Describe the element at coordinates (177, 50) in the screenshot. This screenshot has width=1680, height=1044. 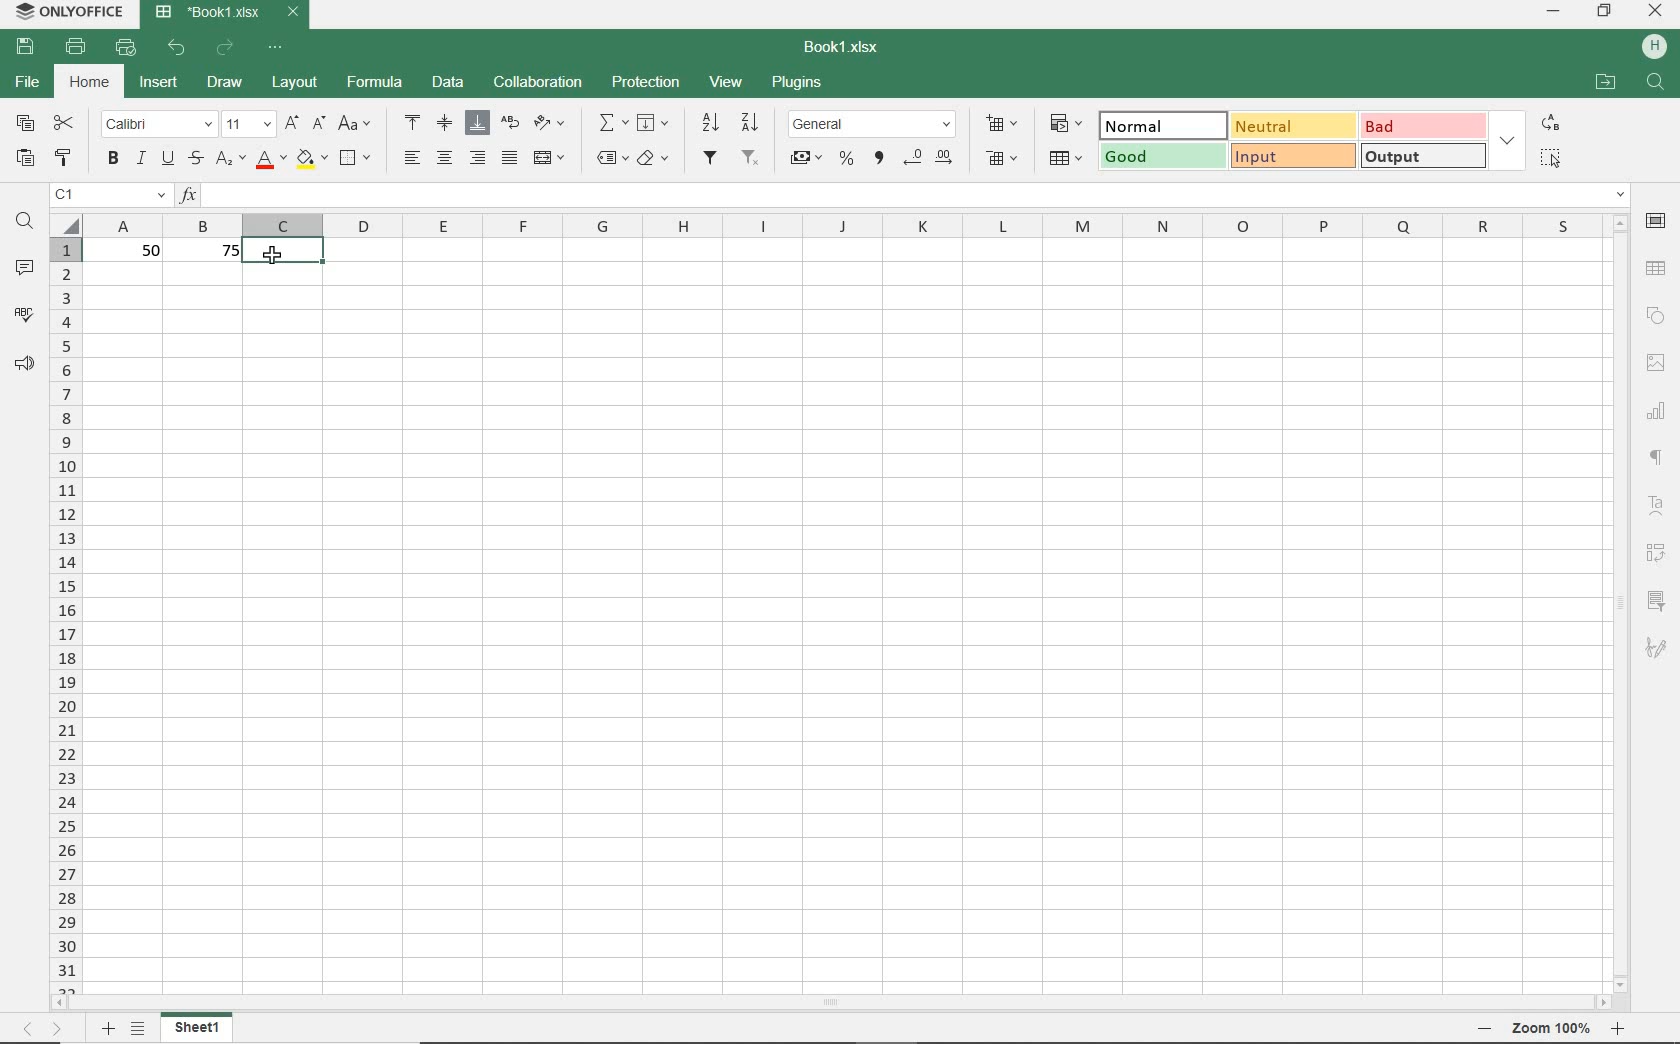
I see `undo` at that location.